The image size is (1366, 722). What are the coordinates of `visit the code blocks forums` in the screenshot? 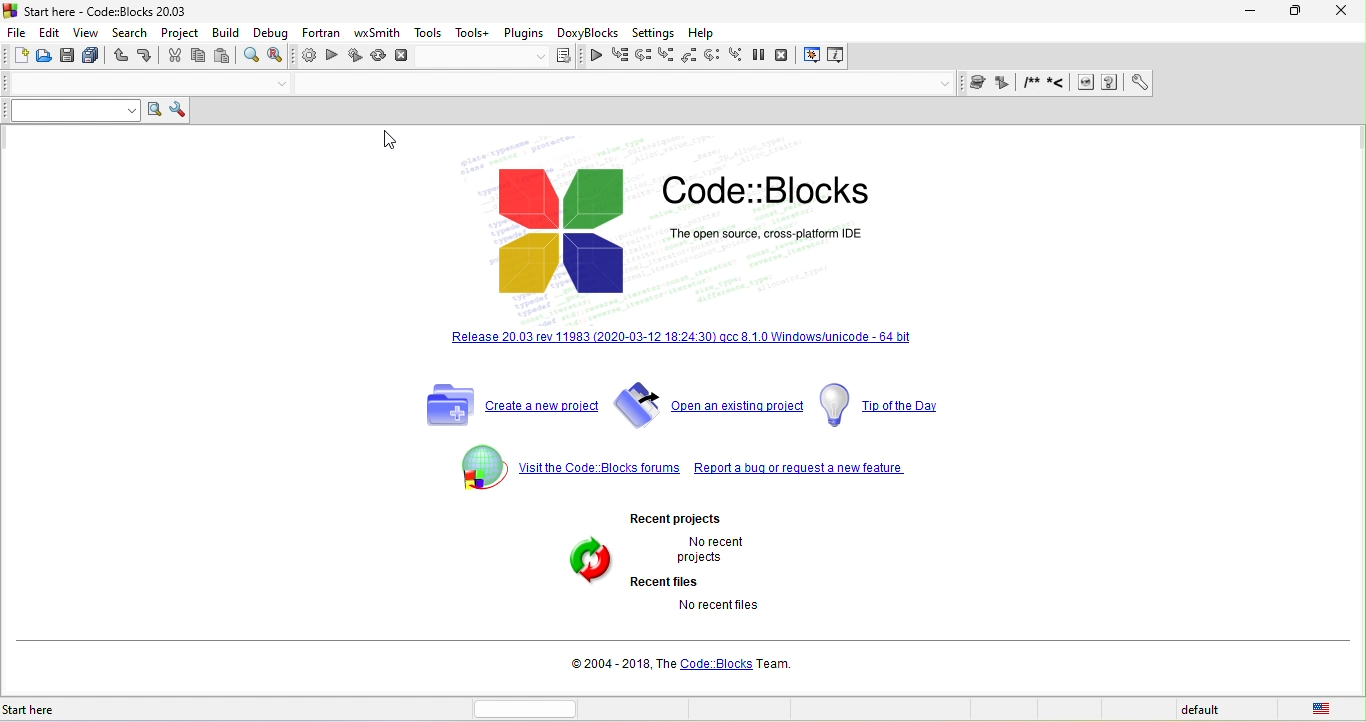 It's located at (563, 465).